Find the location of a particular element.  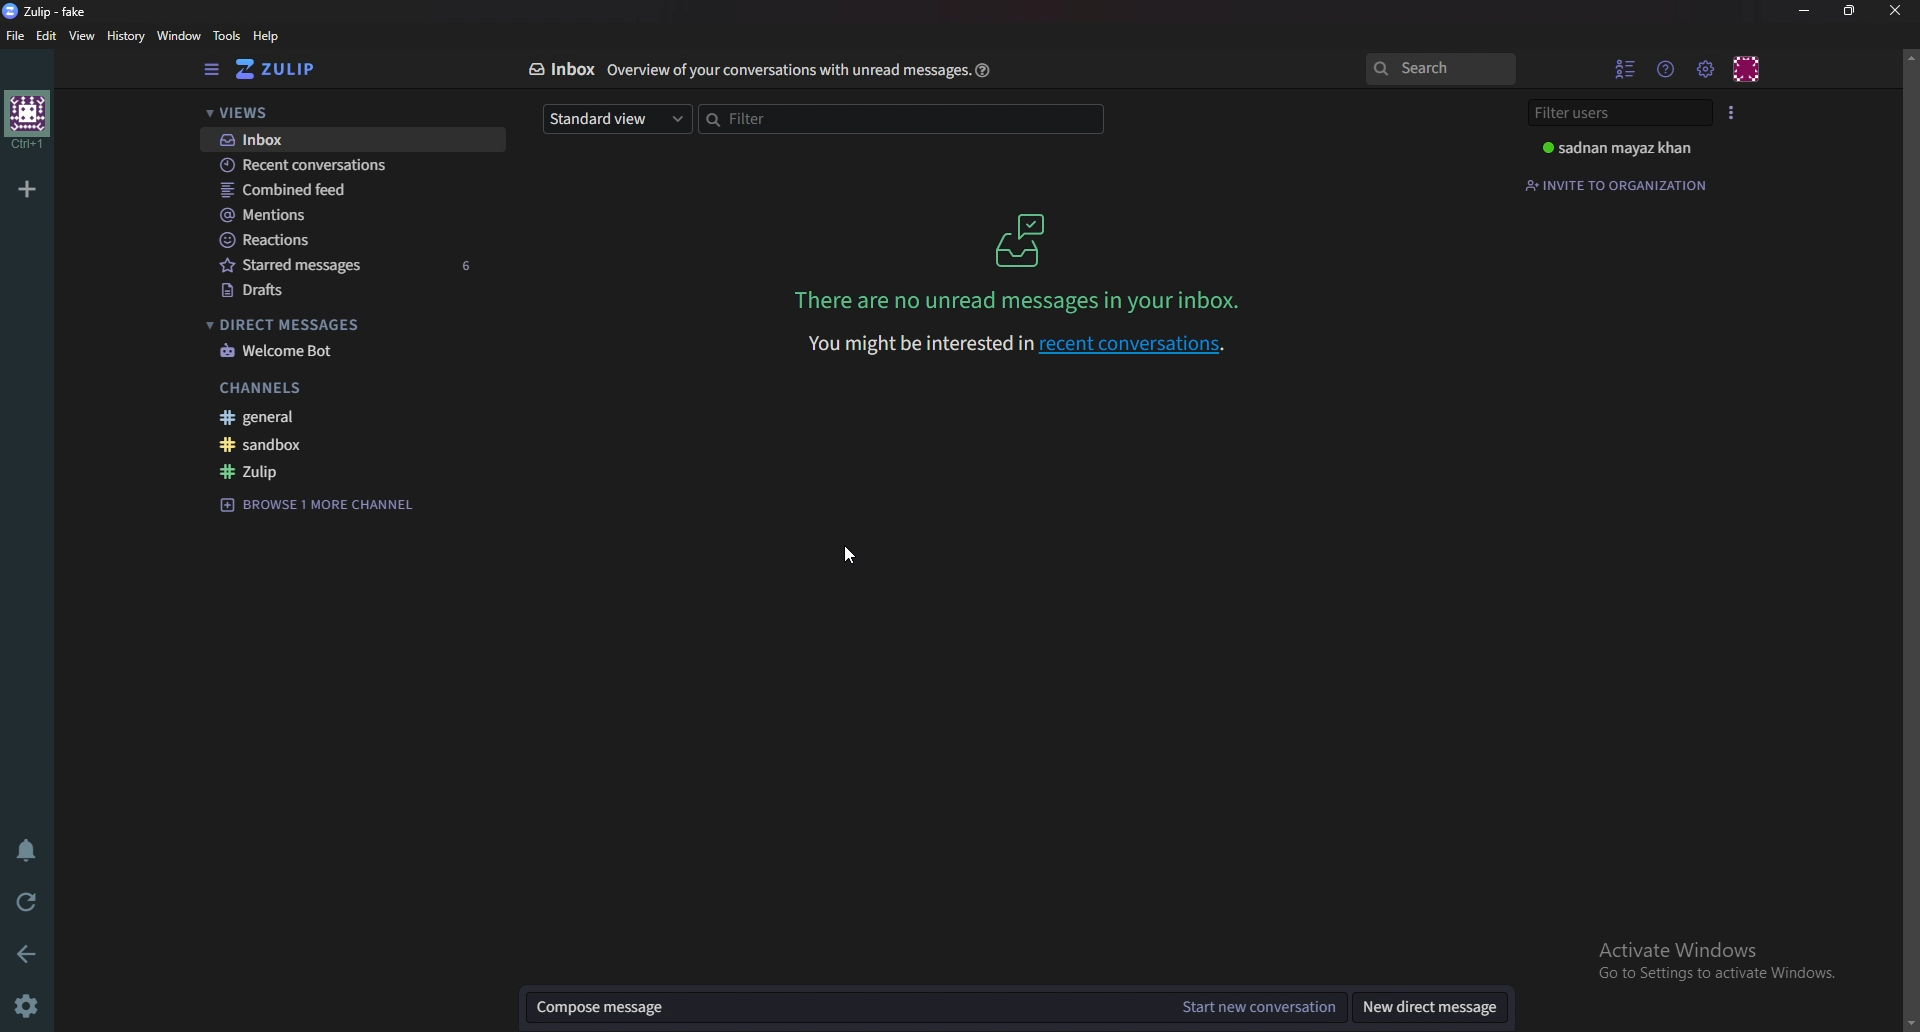

Recent conversations is located at coordinates (350, 168).